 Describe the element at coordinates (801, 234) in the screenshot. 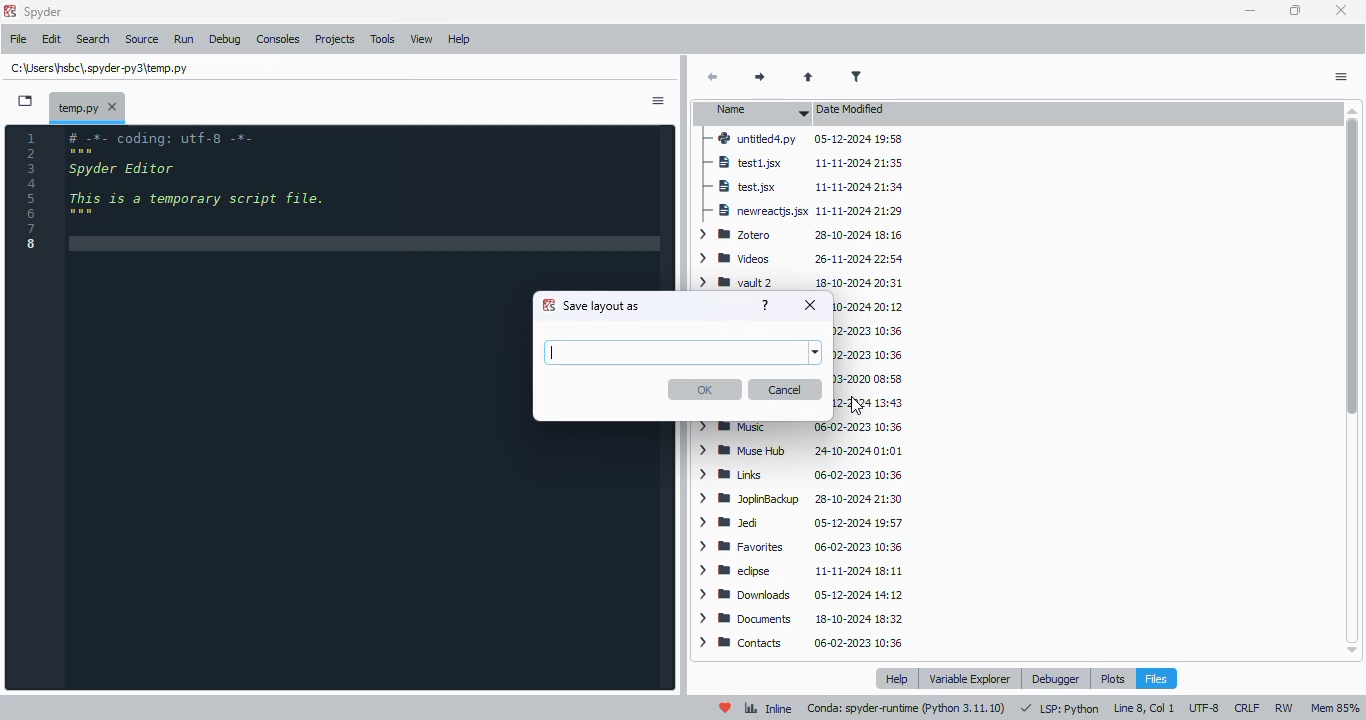

I see `Zotero` at that location.